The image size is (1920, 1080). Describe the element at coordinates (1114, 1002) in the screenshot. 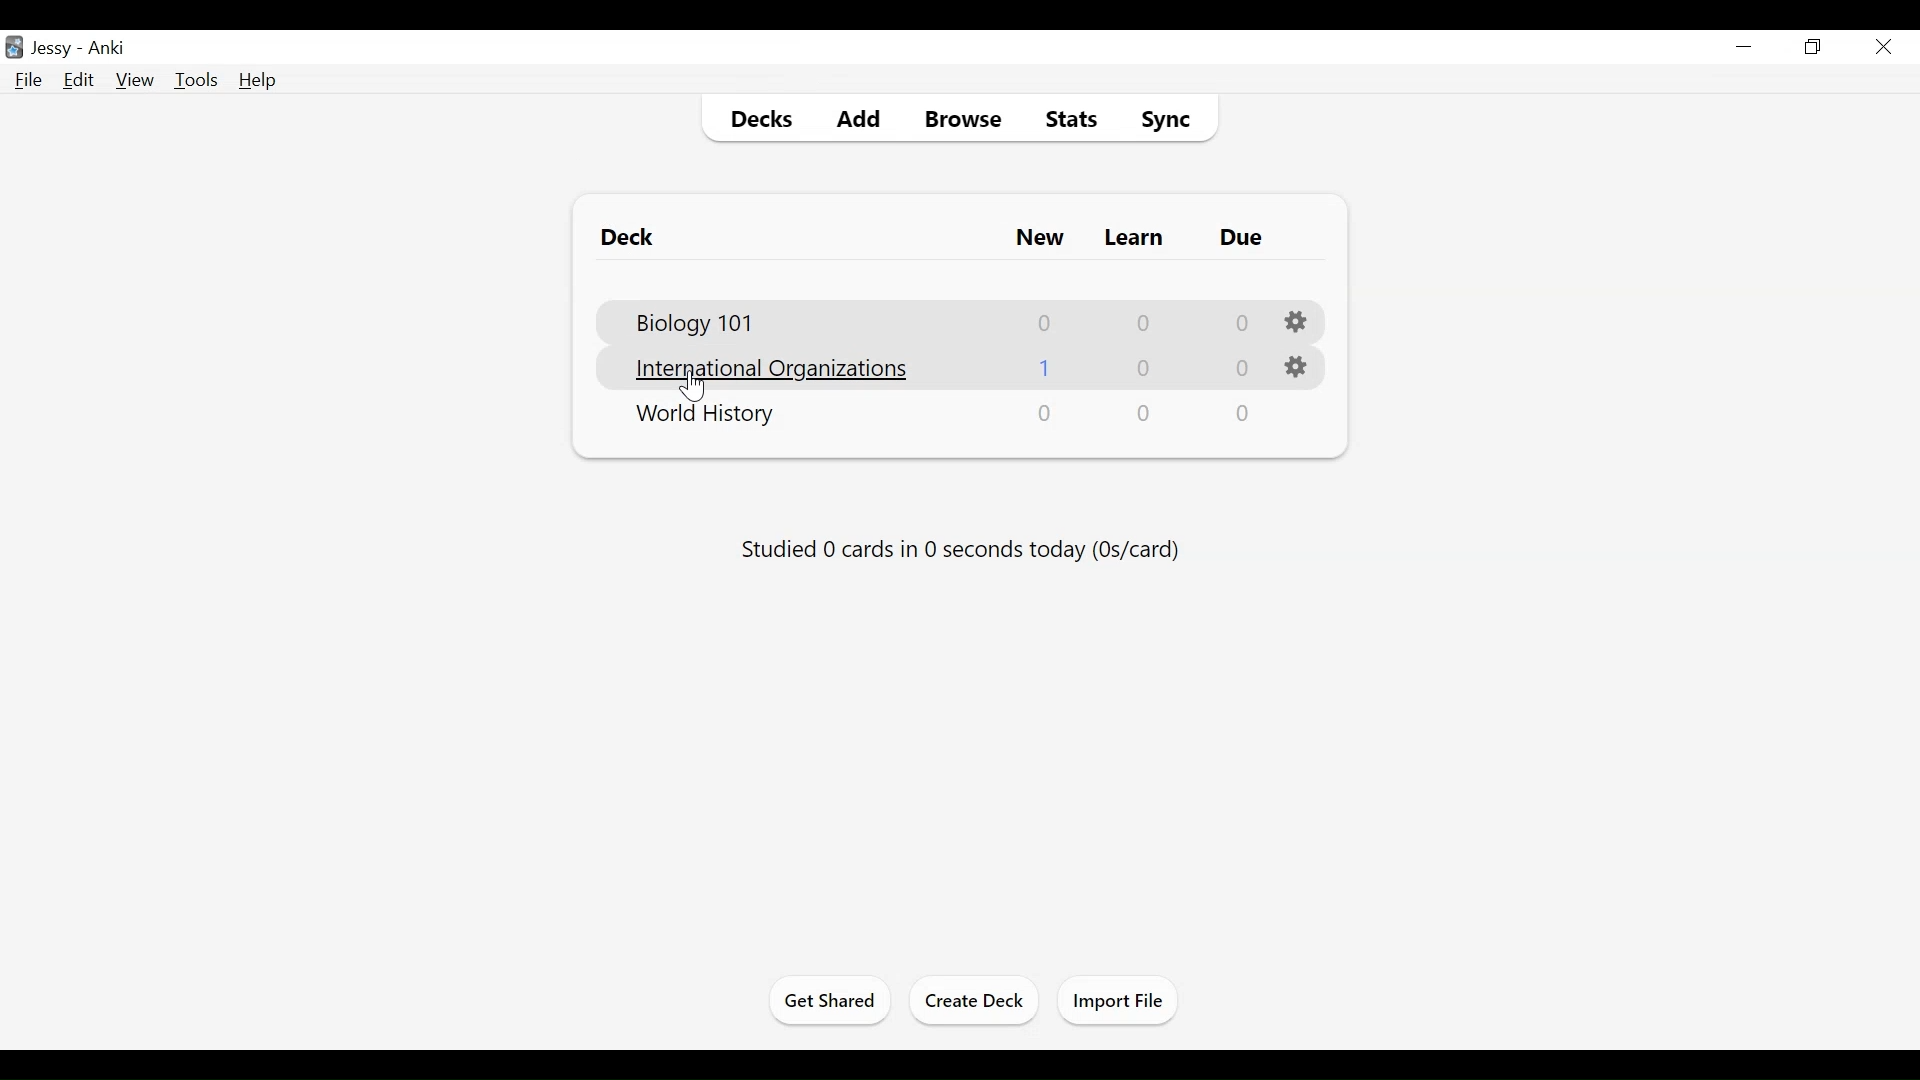

I see `Import File` at that location.